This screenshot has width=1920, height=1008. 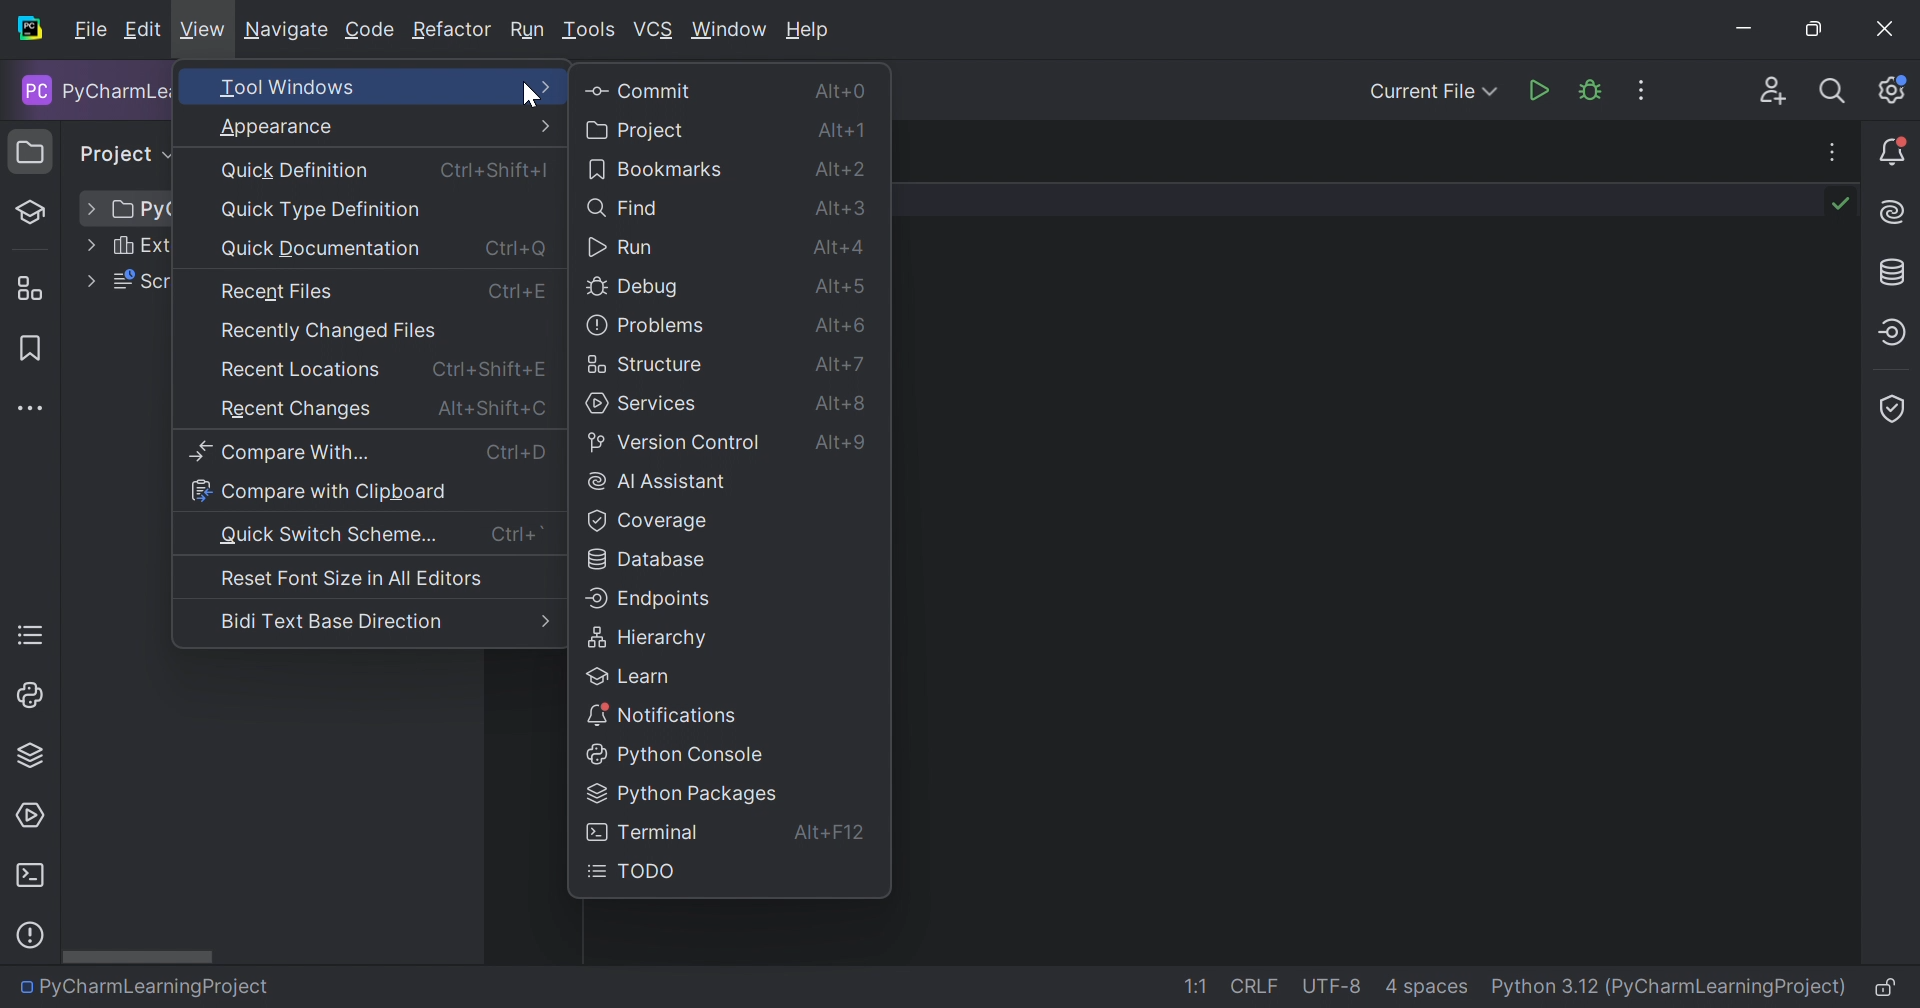 I want to click on Recent Files, so click(x=278, y=292).